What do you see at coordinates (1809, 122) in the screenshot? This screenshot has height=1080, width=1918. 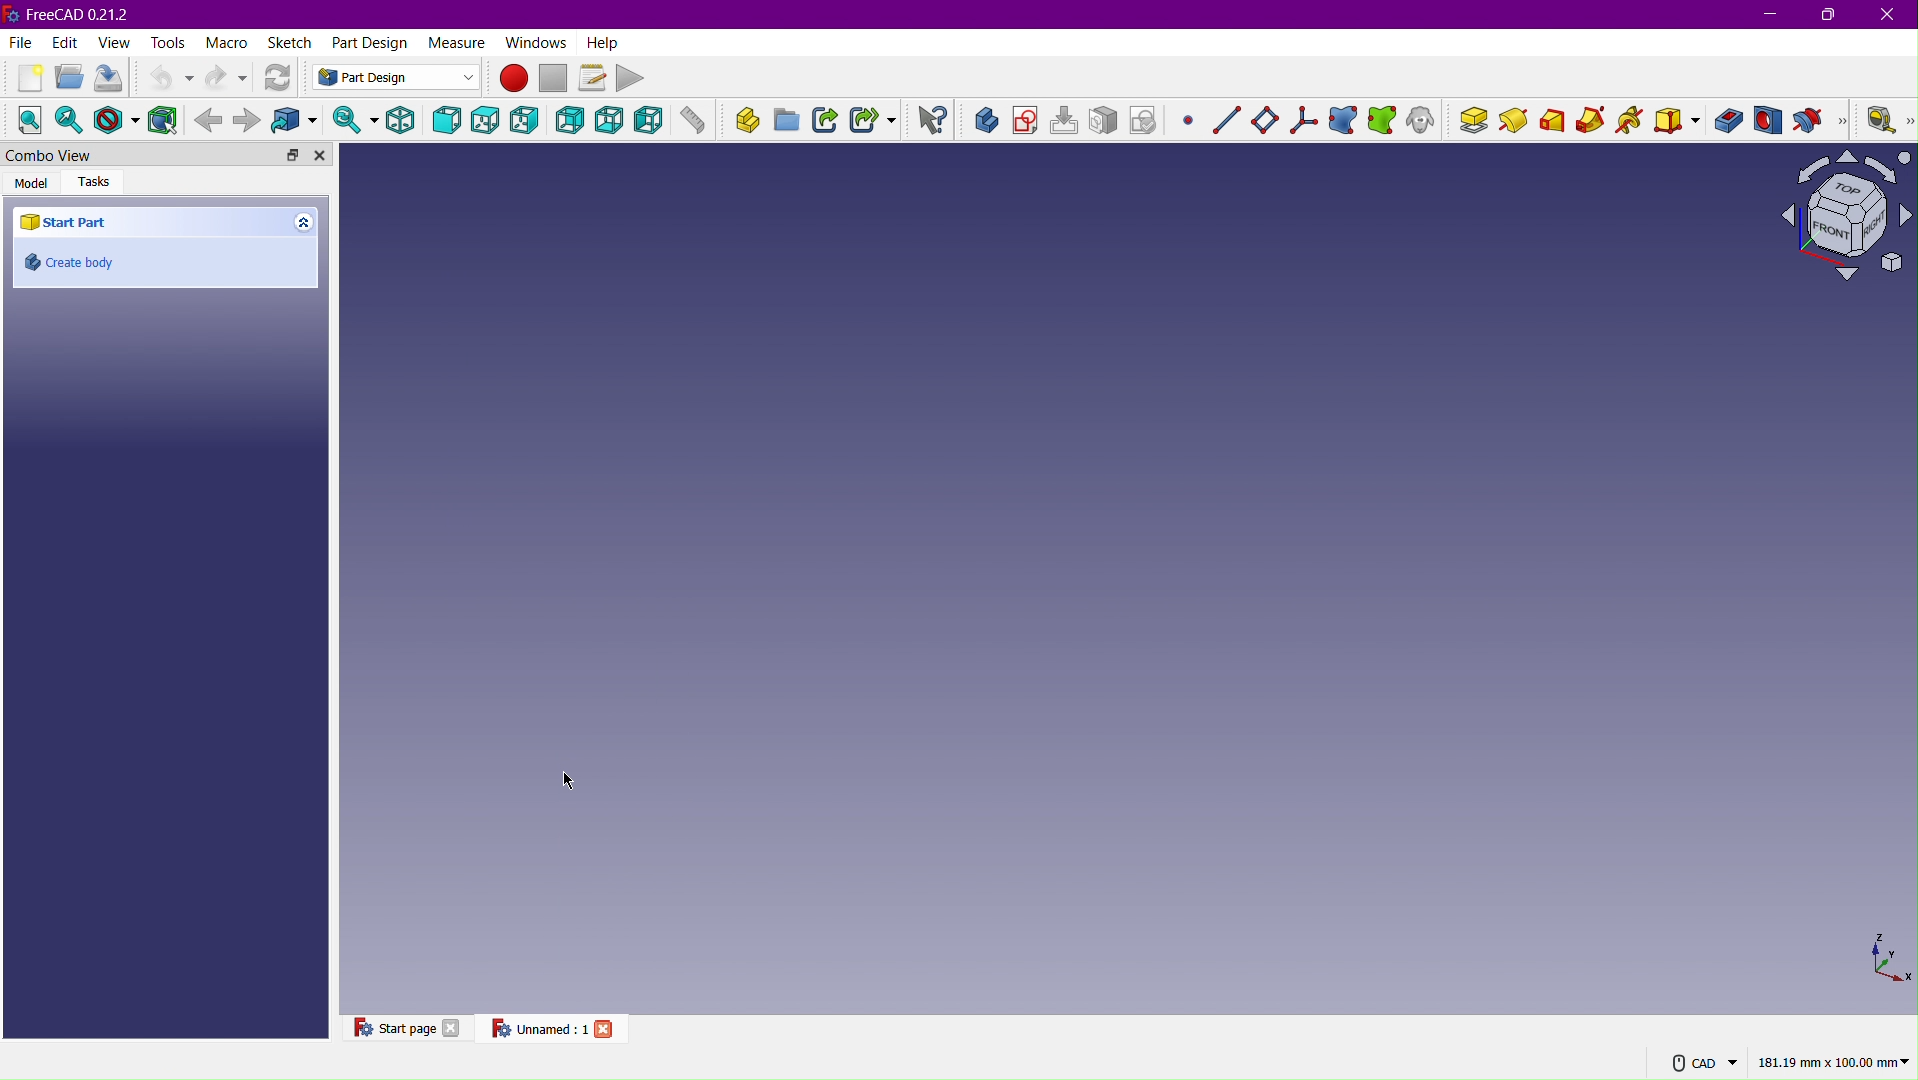 I see `Groove` at bounding box center [1809, 122].